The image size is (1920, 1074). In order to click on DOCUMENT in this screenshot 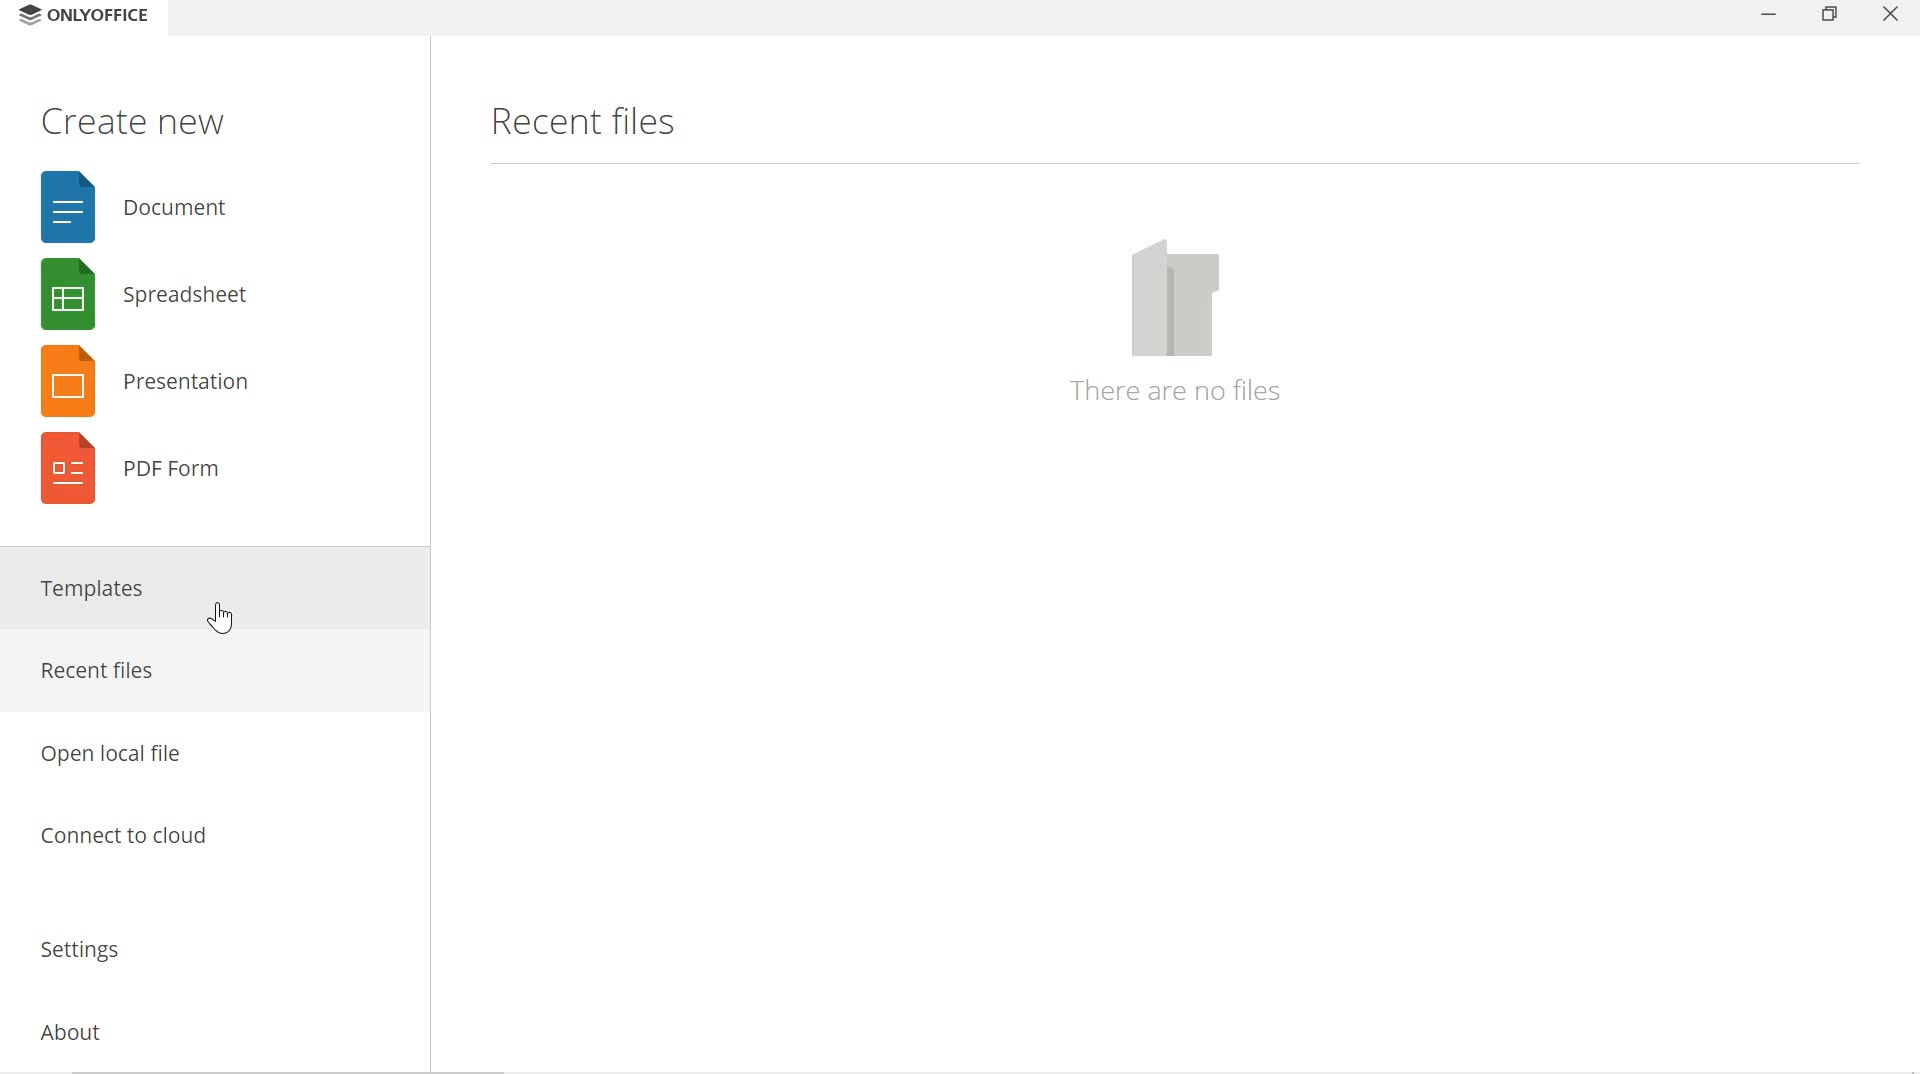, I will do `click(140, 209)`.